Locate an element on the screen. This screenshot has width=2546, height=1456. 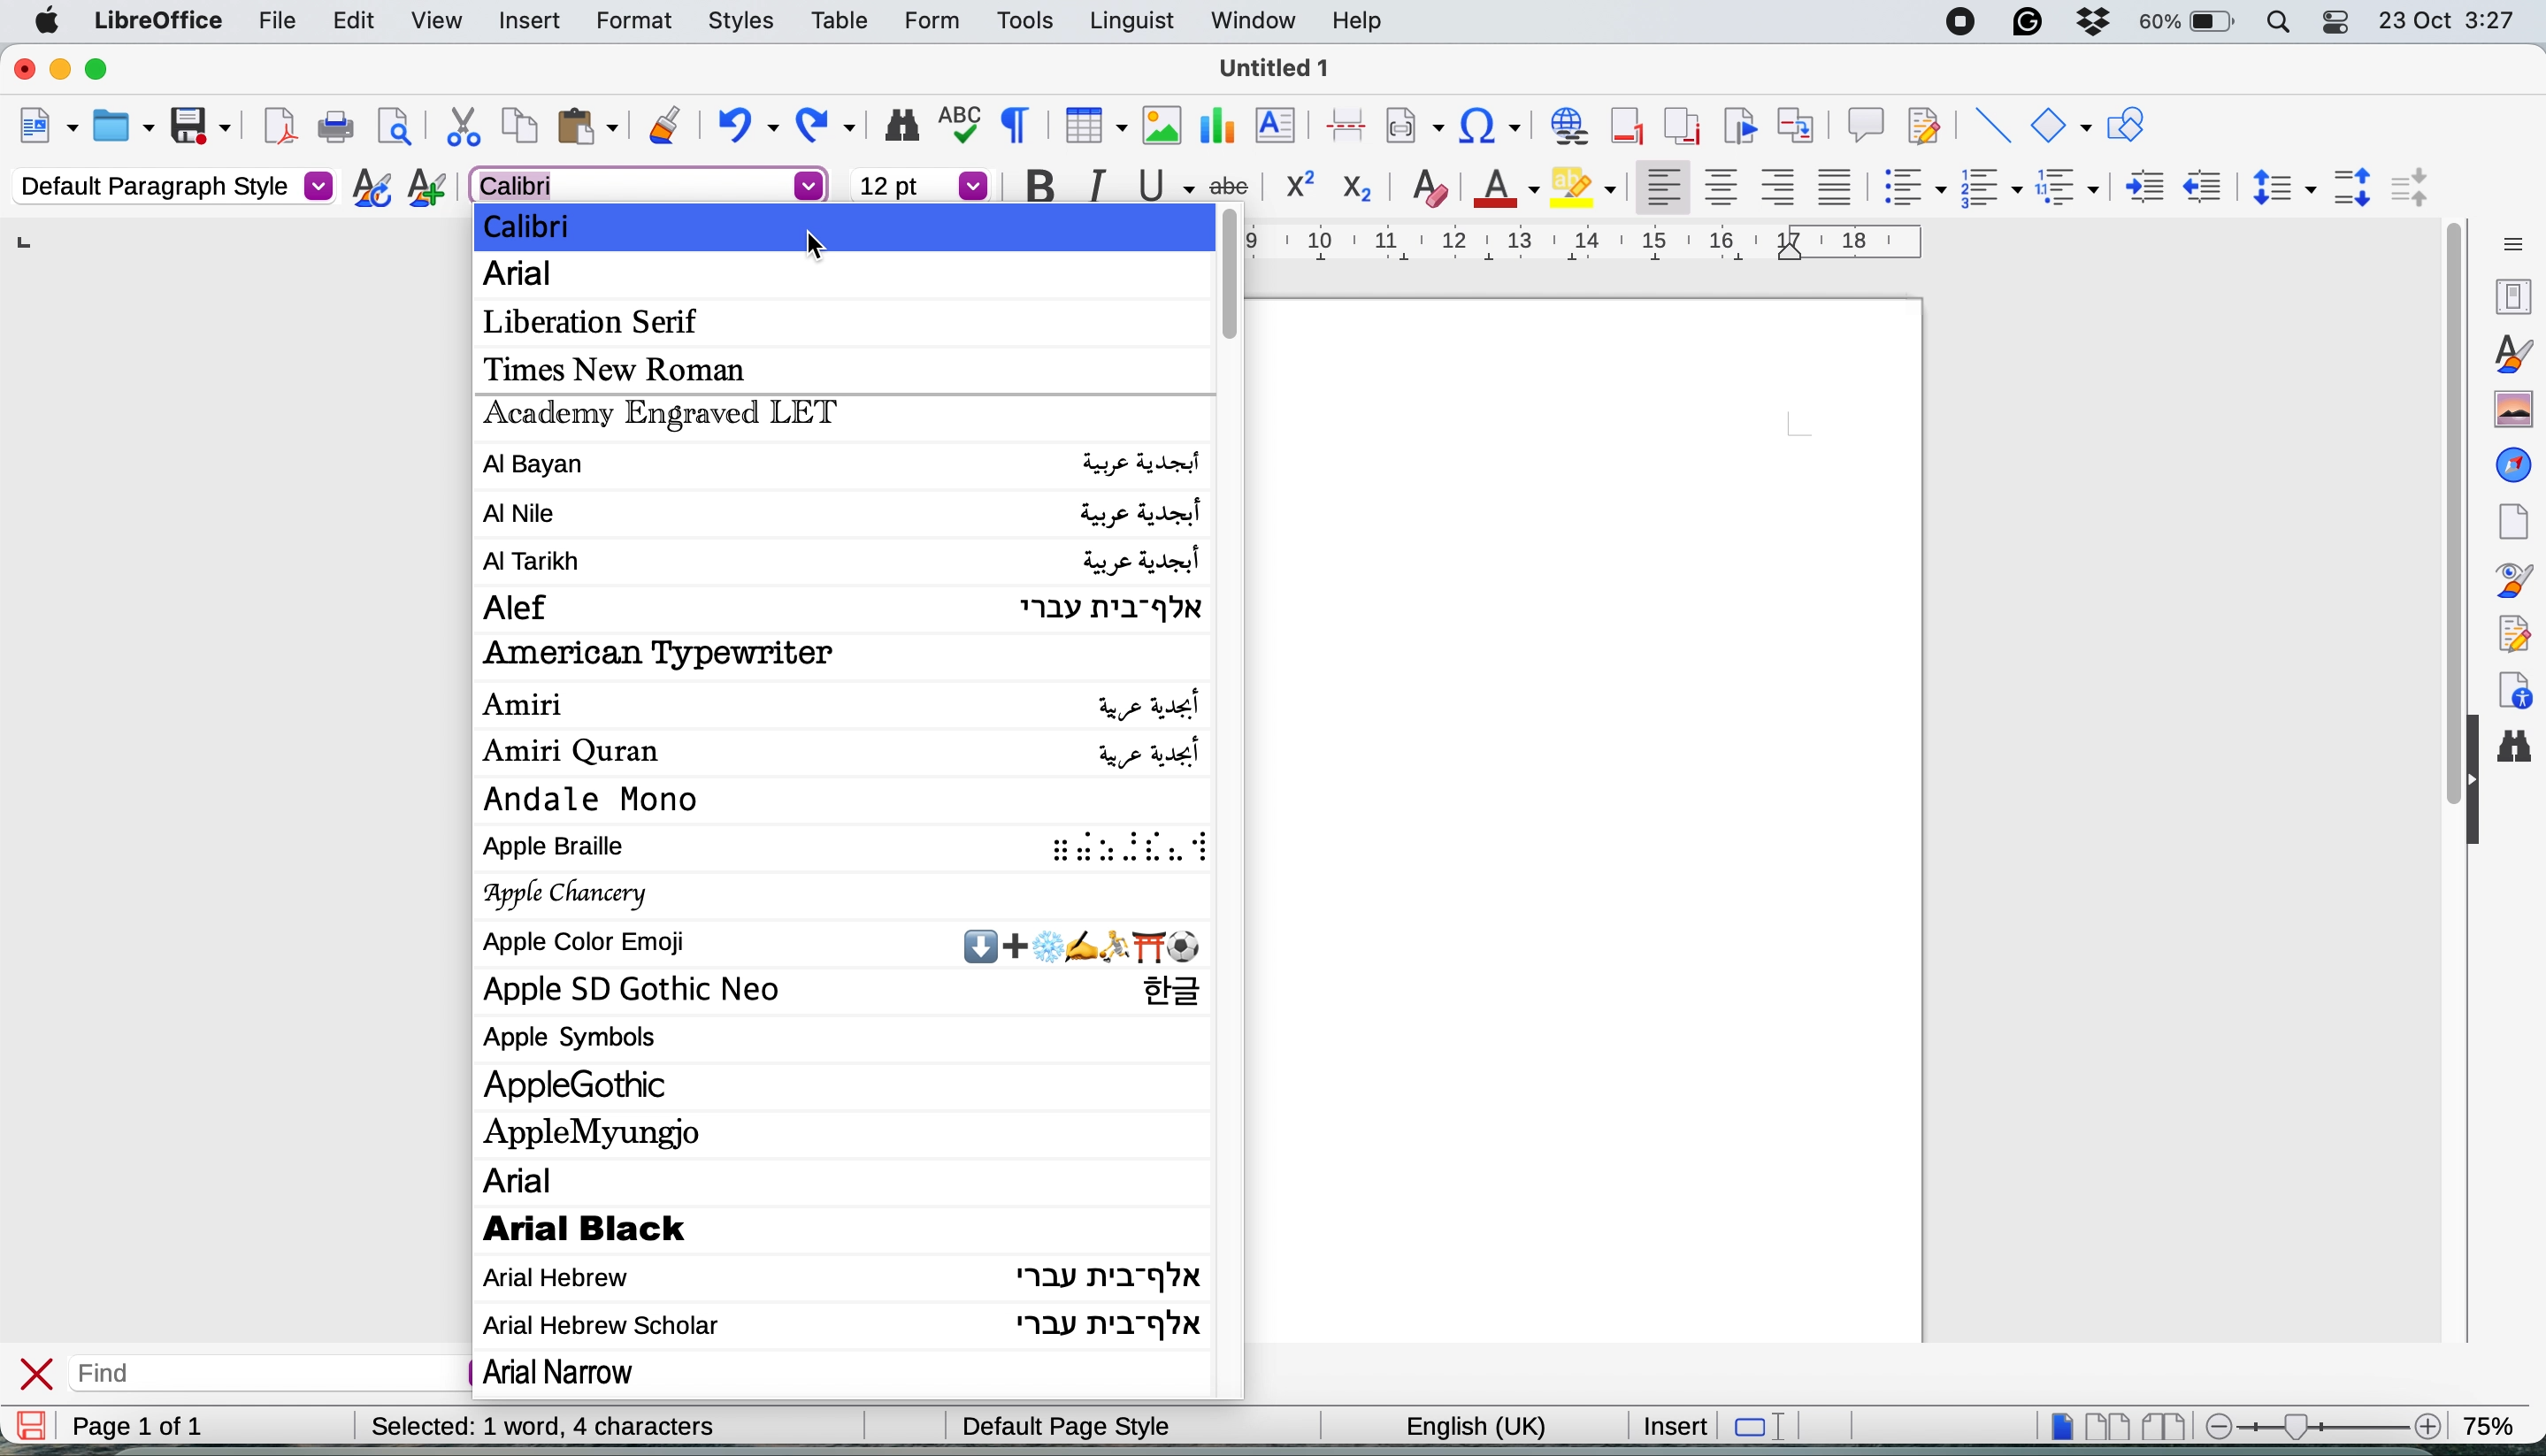
underline is located at coordinates (1161, 190).